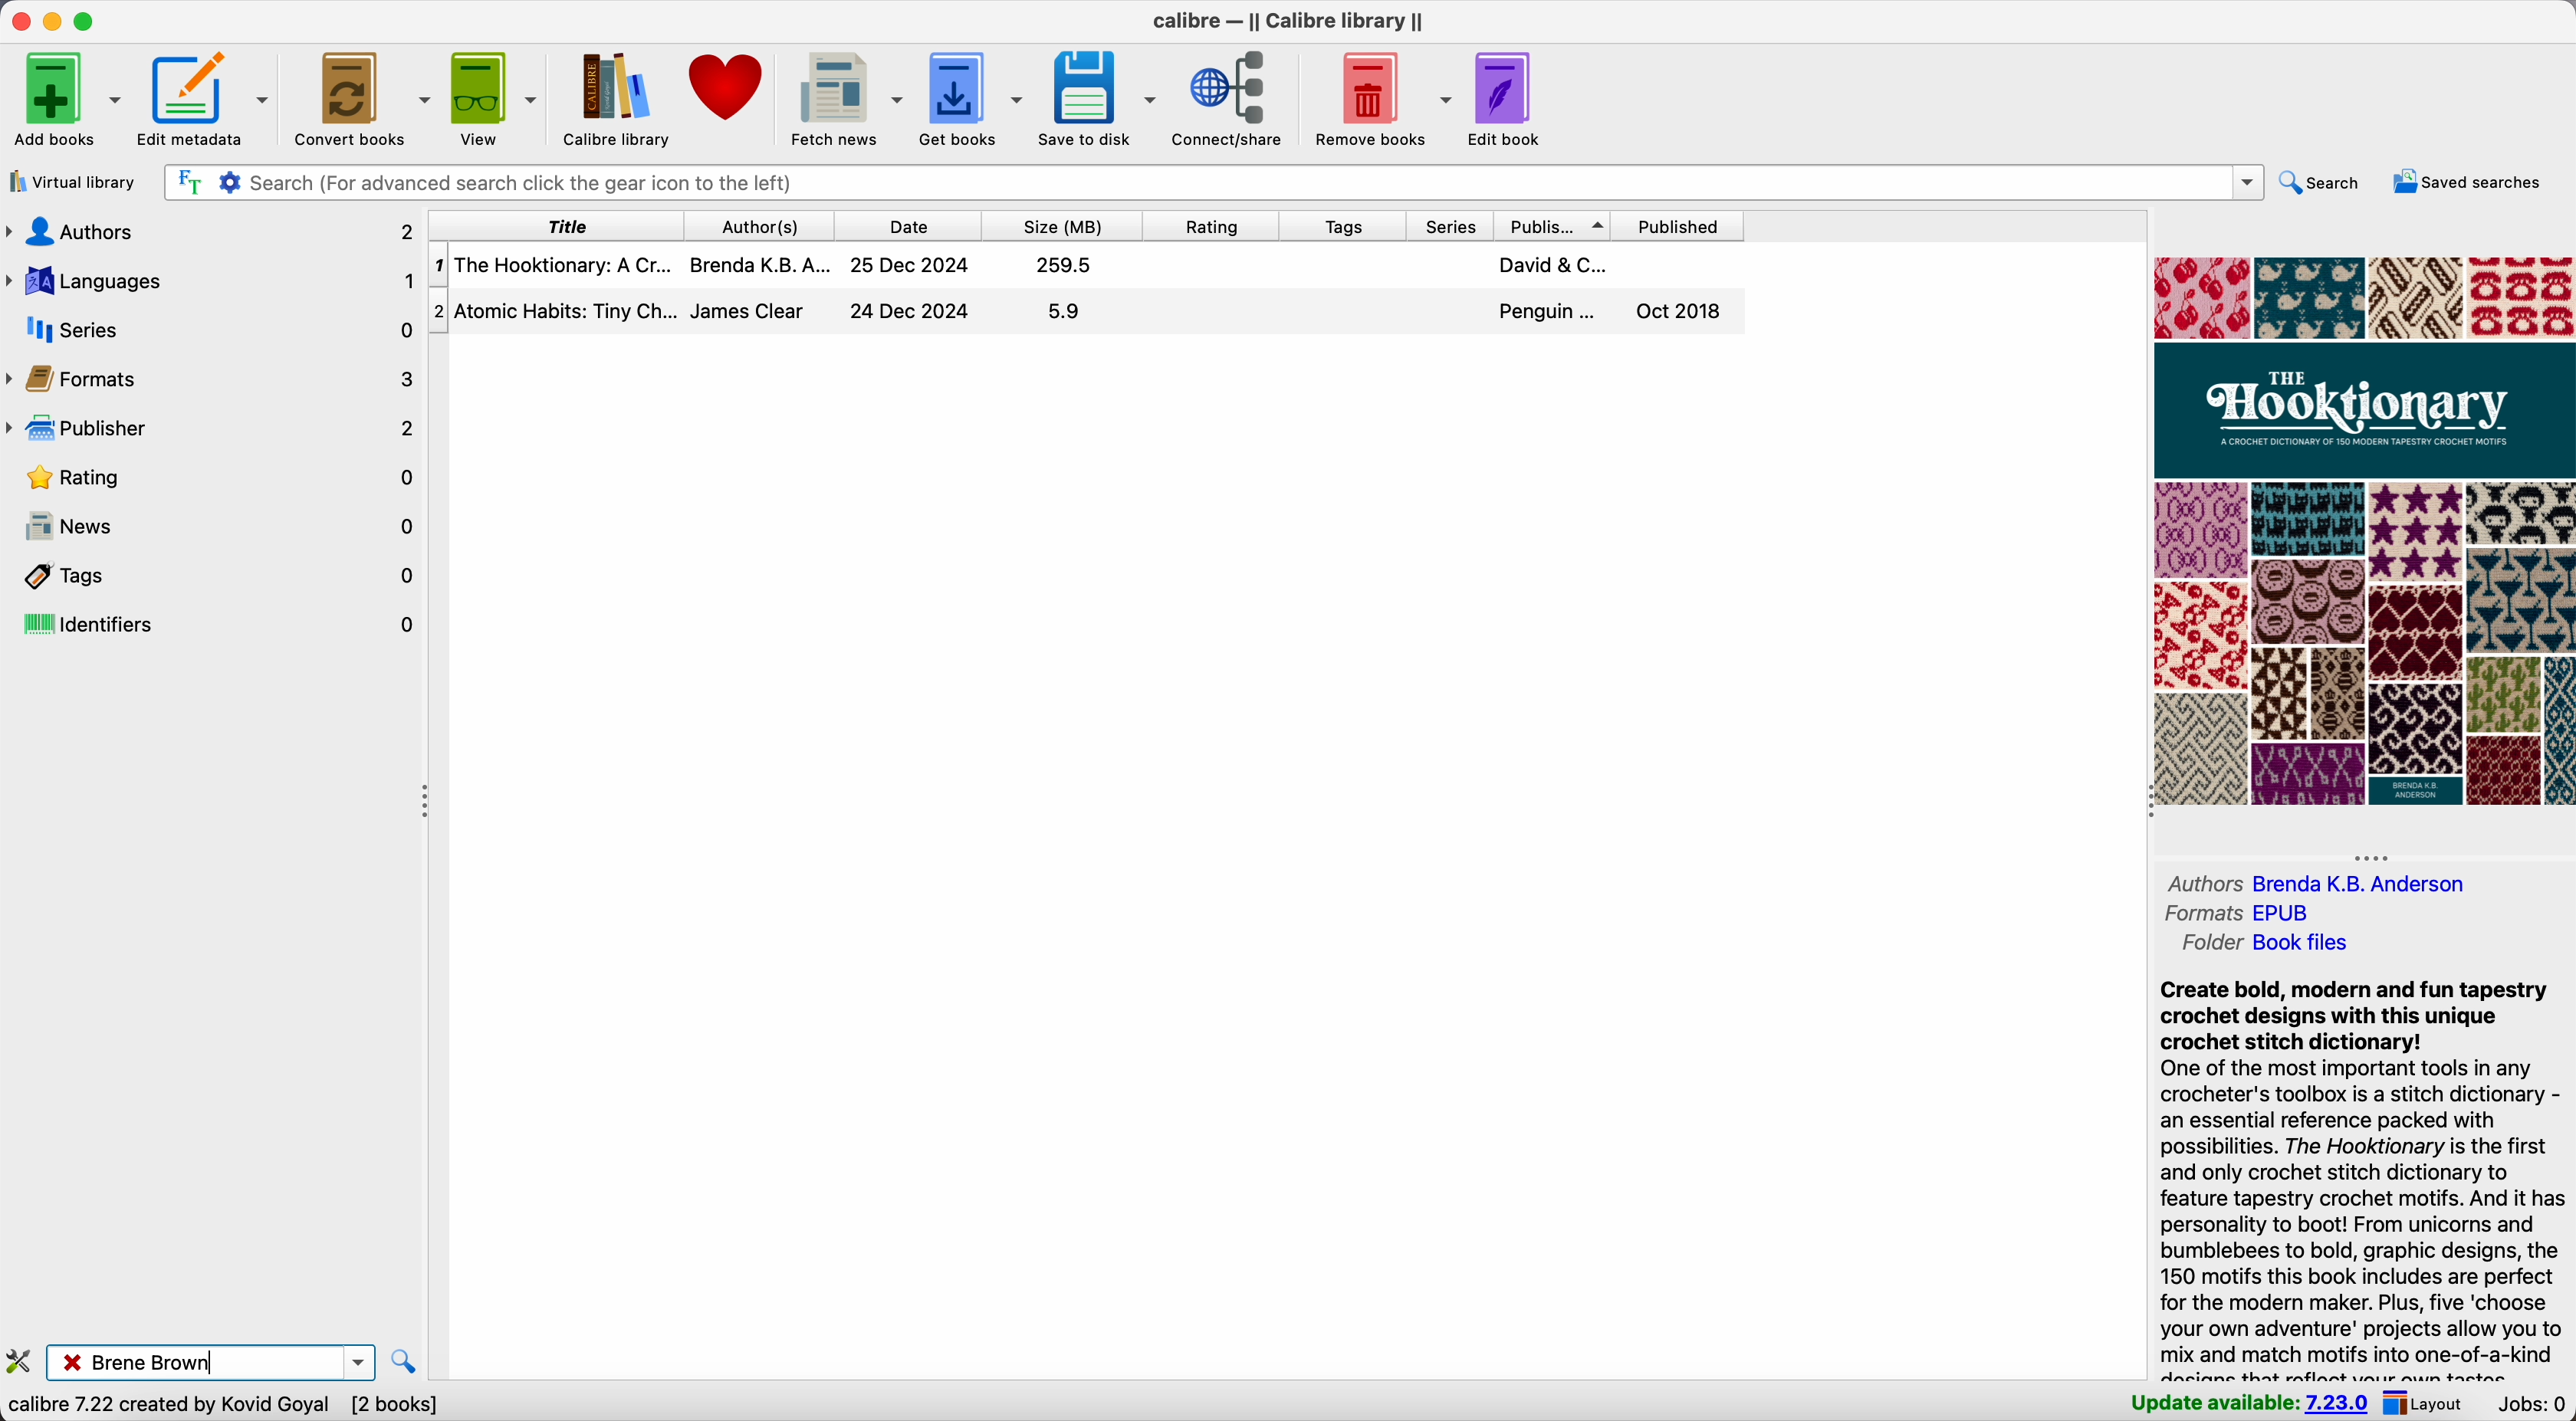 The image size is (2576, 1421). What do you see at coordinates (556, 227) in the screenshot?
I see `title` at bounding box center [556, 227].